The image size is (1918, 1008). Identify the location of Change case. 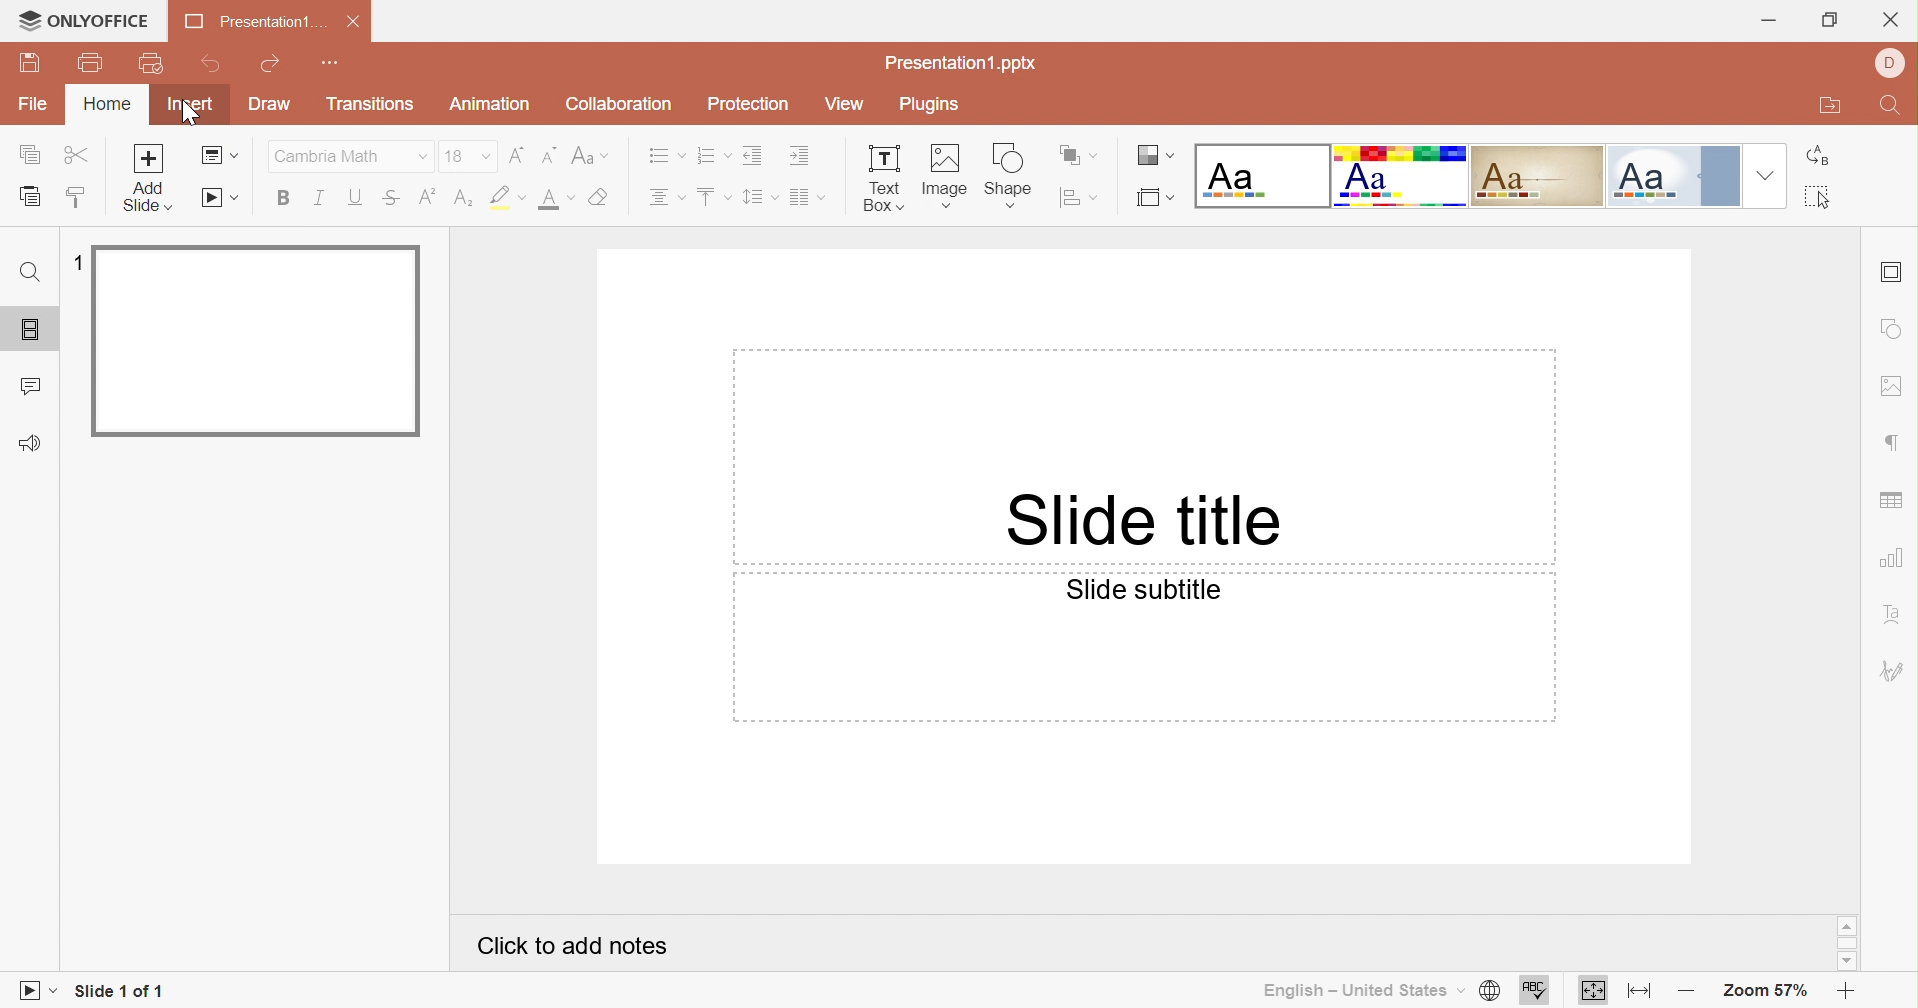
(594, 160).